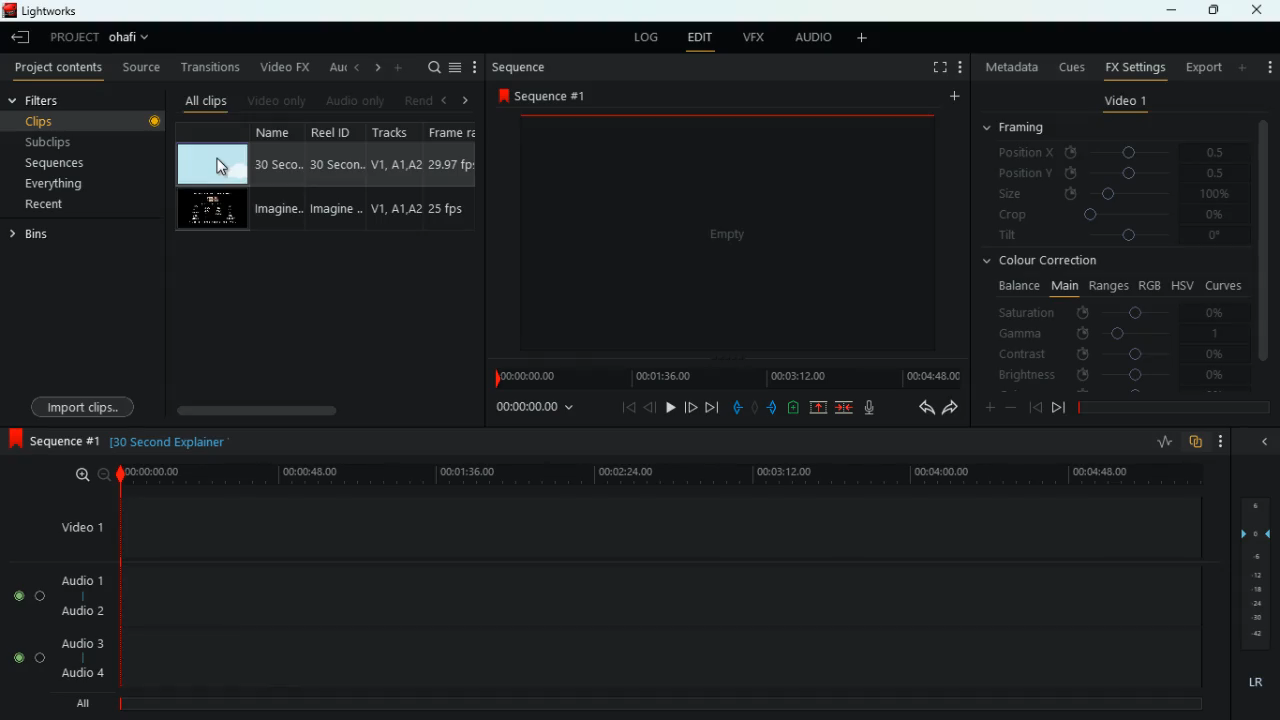  What do you see at coordinates (793, 407) in the screenshot?
I see `battery` at bounding box center [793, 407].